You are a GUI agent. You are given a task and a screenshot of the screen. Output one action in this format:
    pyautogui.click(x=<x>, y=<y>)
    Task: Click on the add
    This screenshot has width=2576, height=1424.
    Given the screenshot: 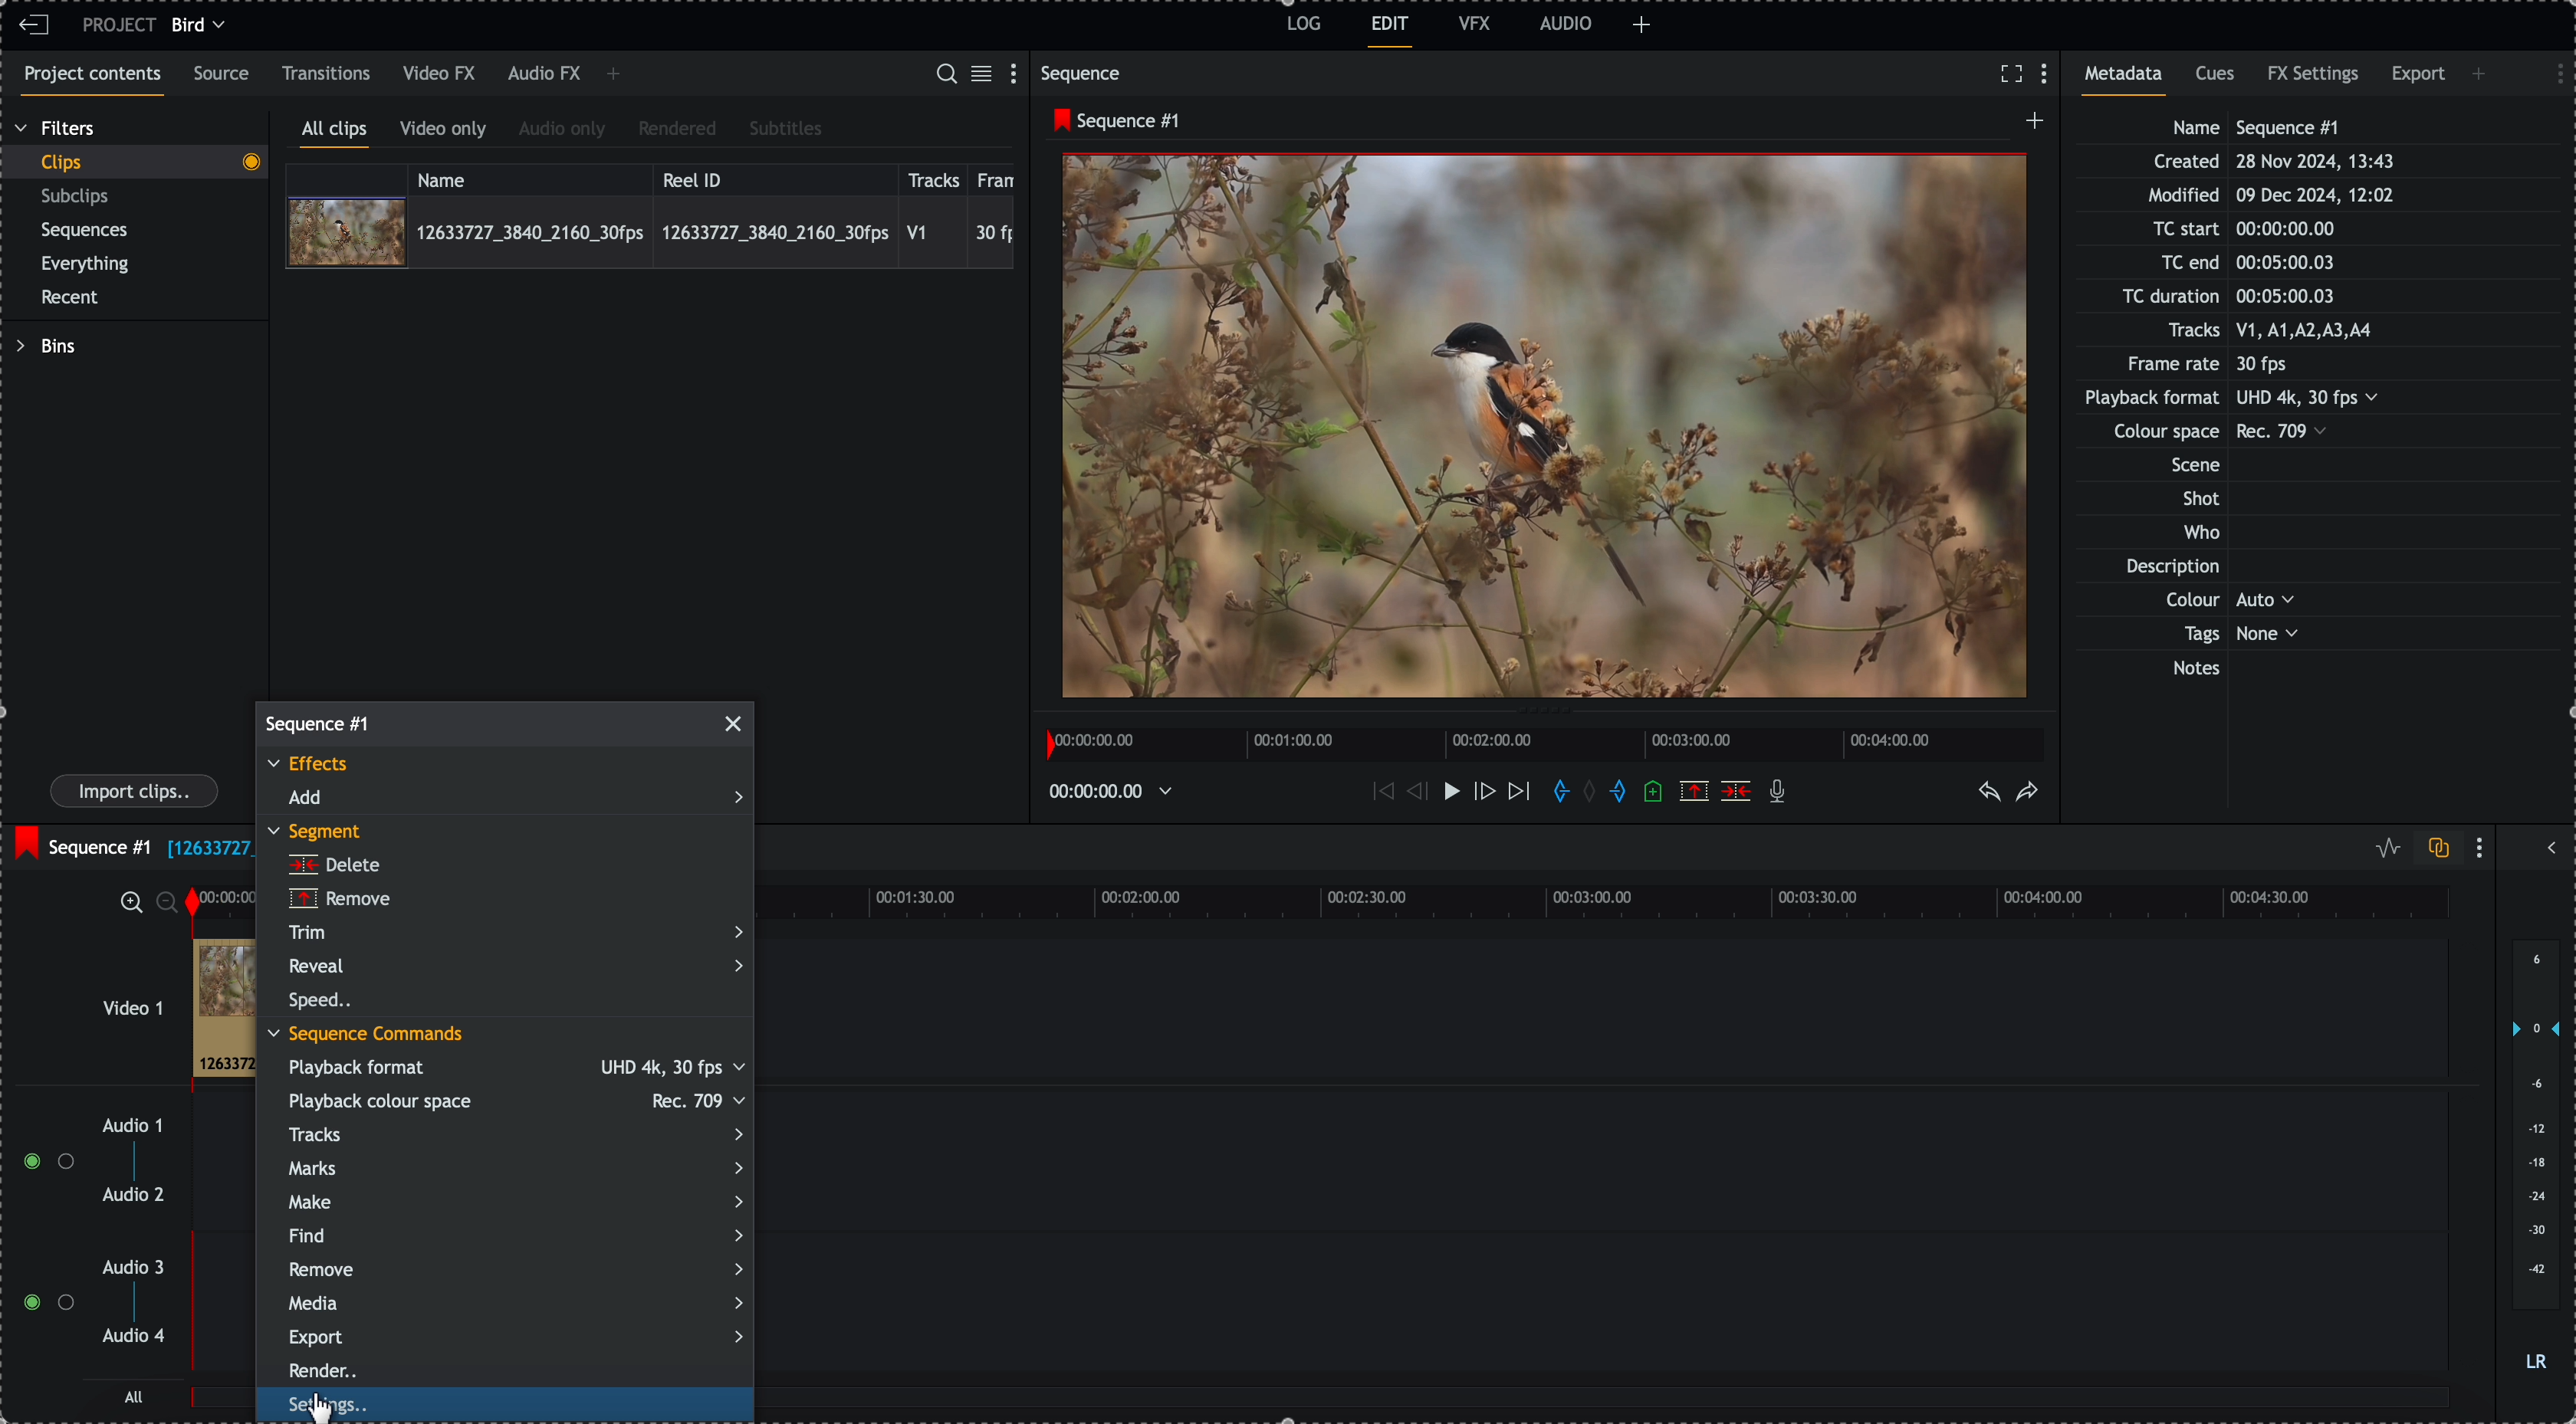 What is the action you would take?
    pyautogui.click(x=514, y=798)
    